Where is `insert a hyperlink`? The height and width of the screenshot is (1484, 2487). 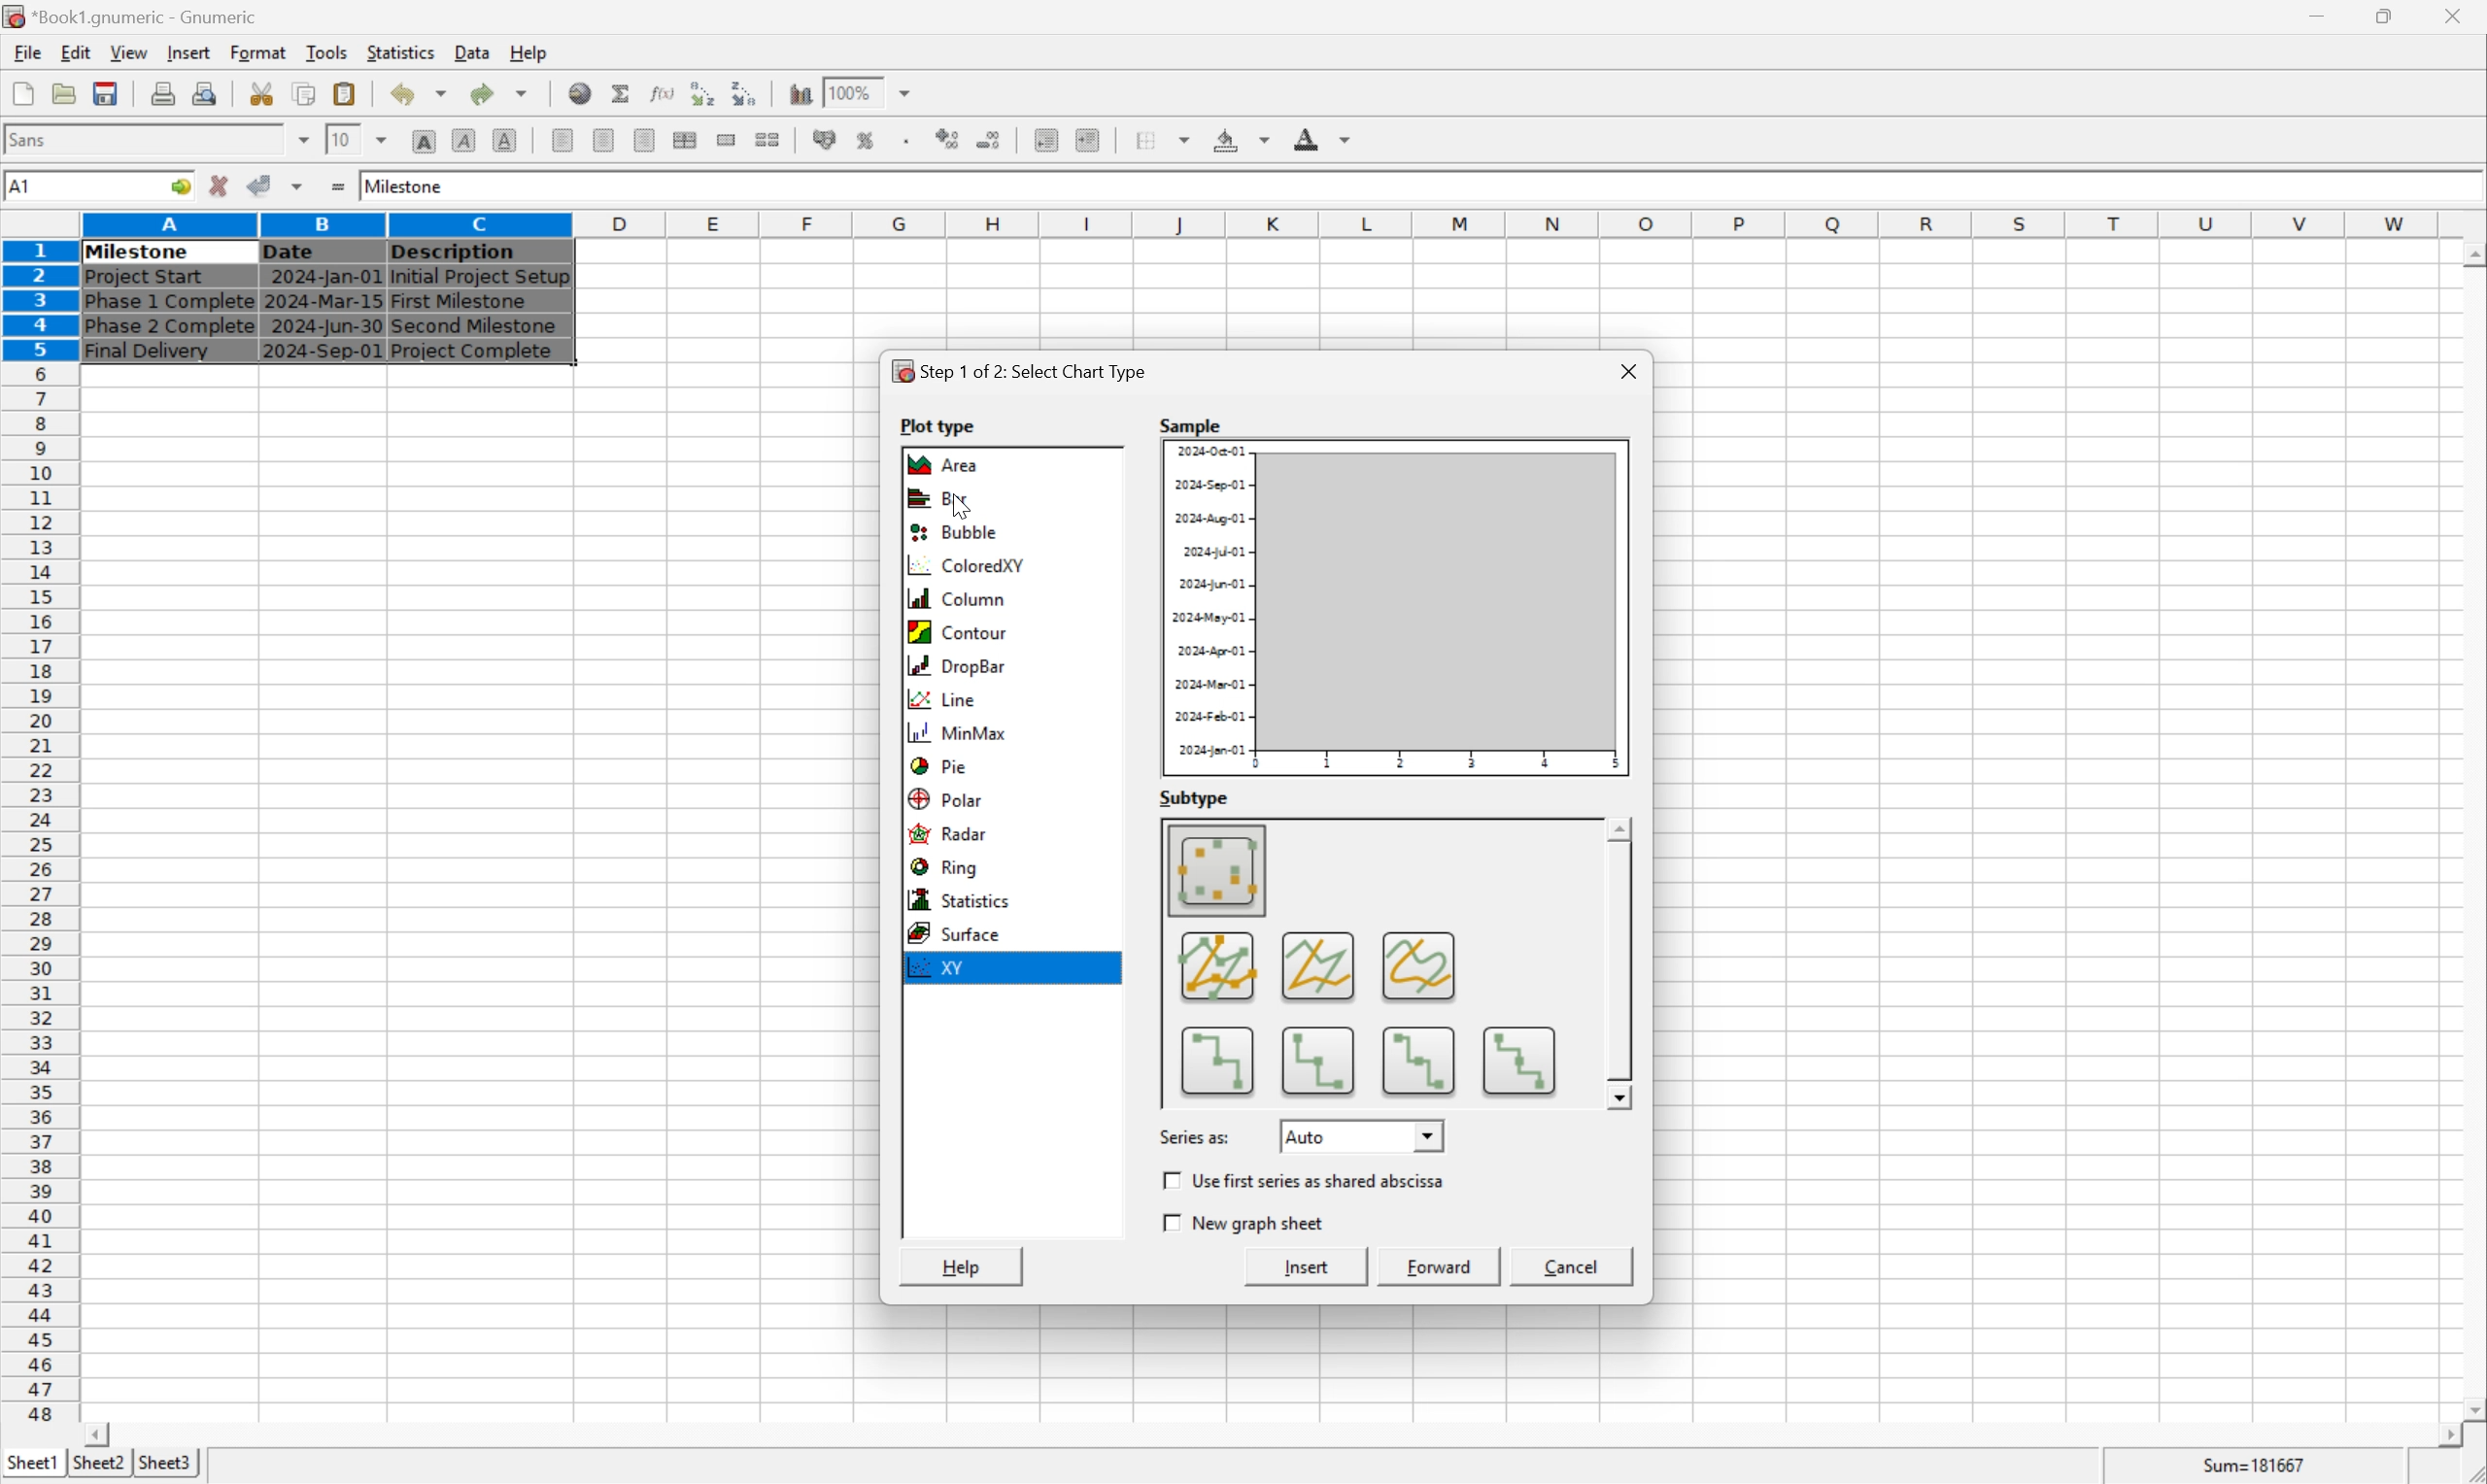 insert a hyperlink is located at coordinates (582, 93).